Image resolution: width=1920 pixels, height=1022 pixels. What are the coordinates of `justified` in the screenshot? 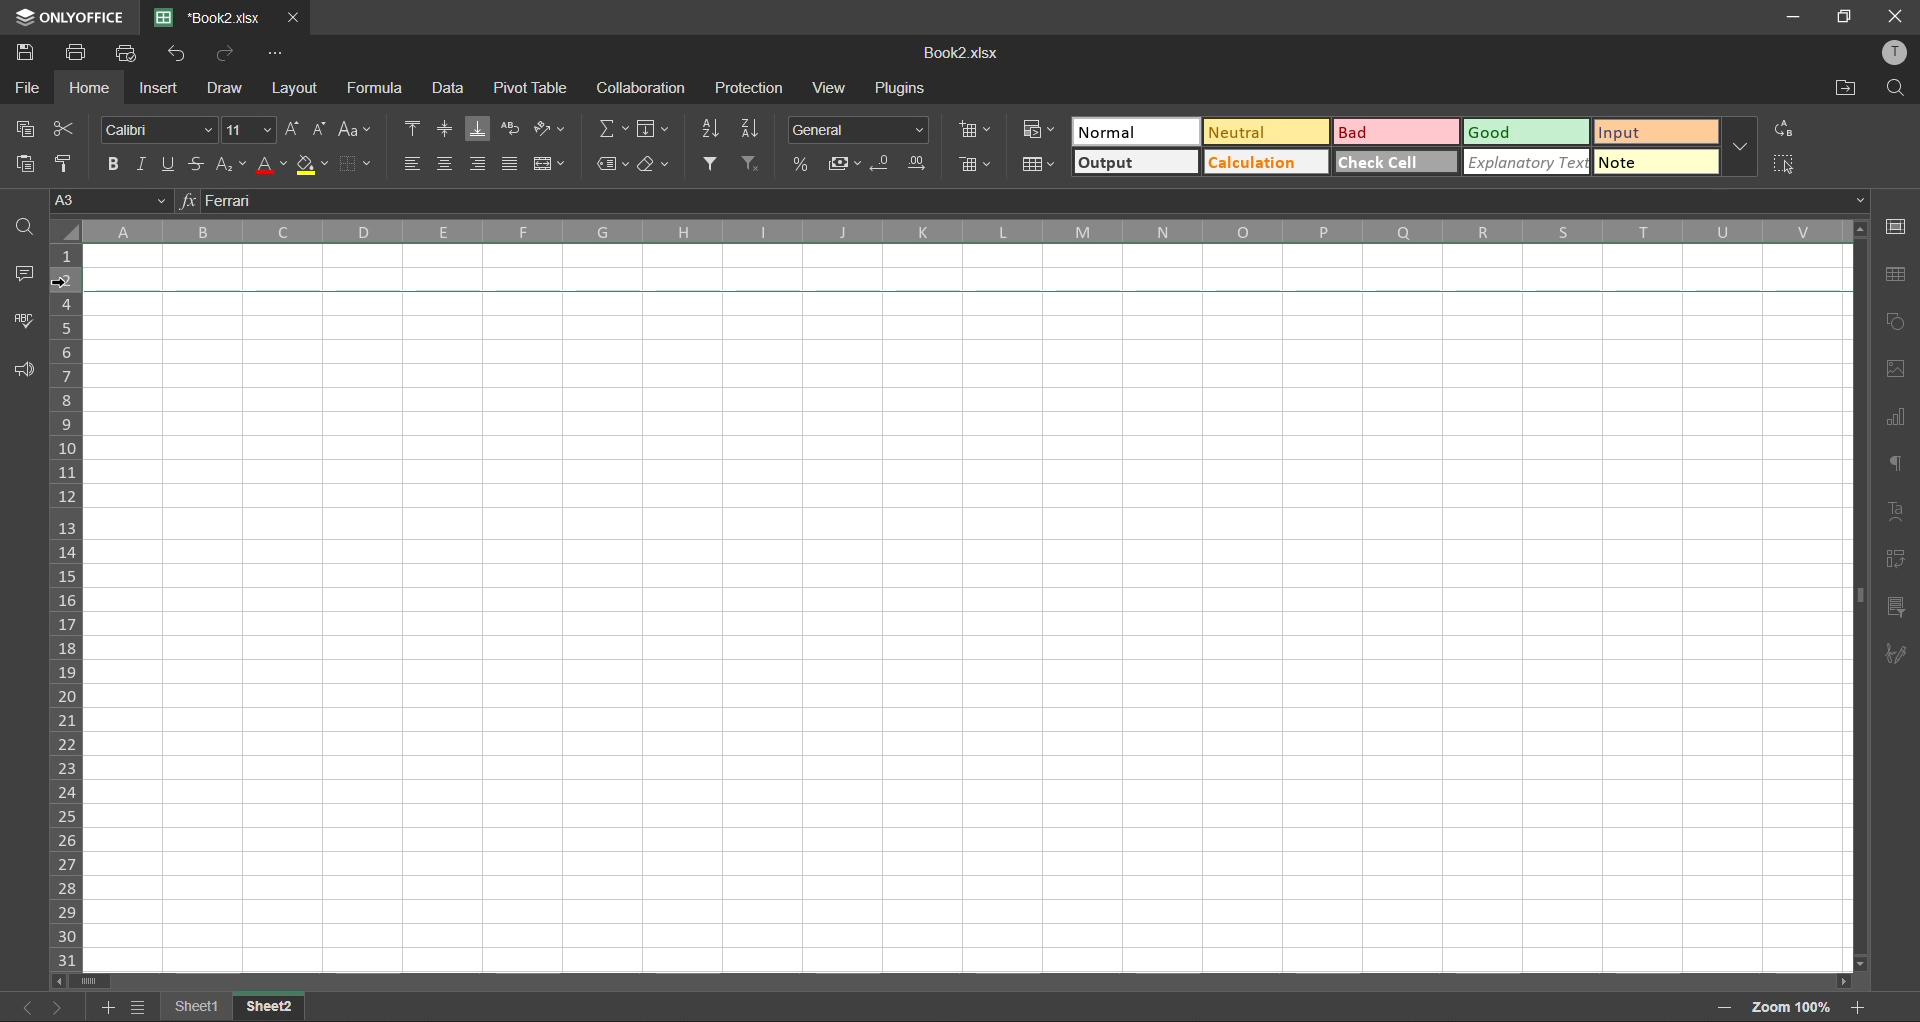 It's located at (510, 163).